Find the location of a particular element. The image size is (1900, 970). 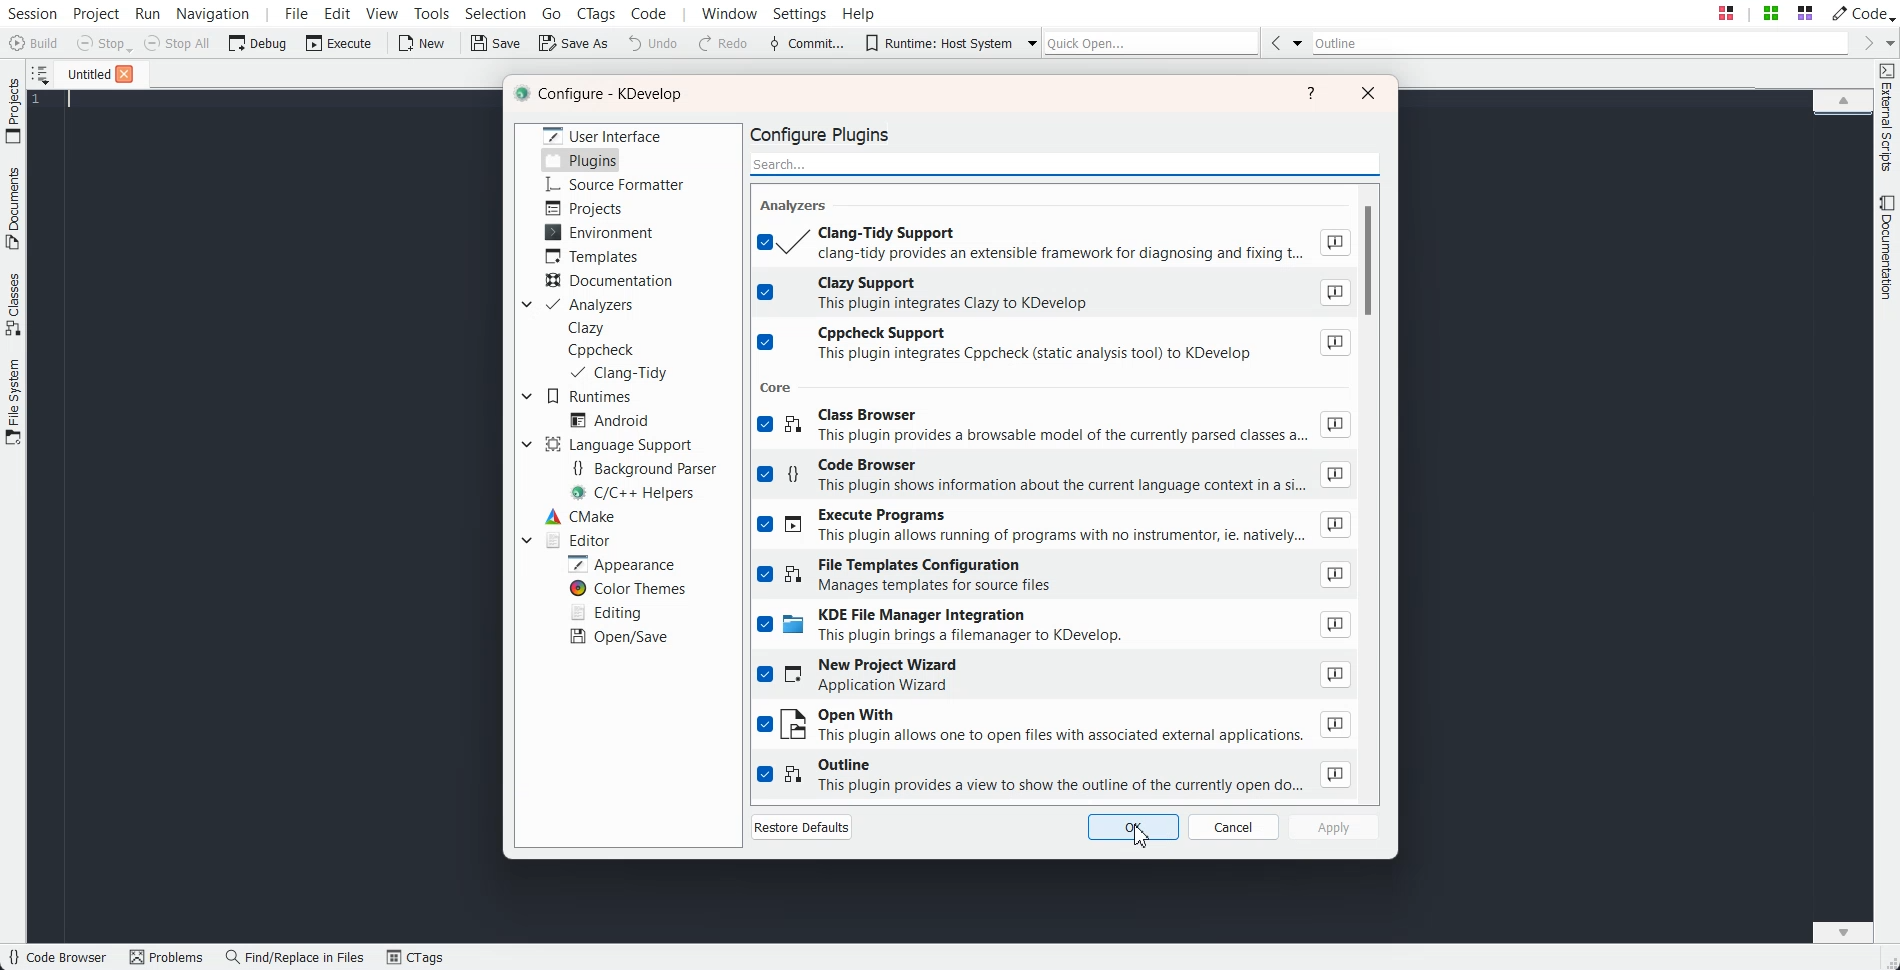

Text is located at coordinates (603, 95).